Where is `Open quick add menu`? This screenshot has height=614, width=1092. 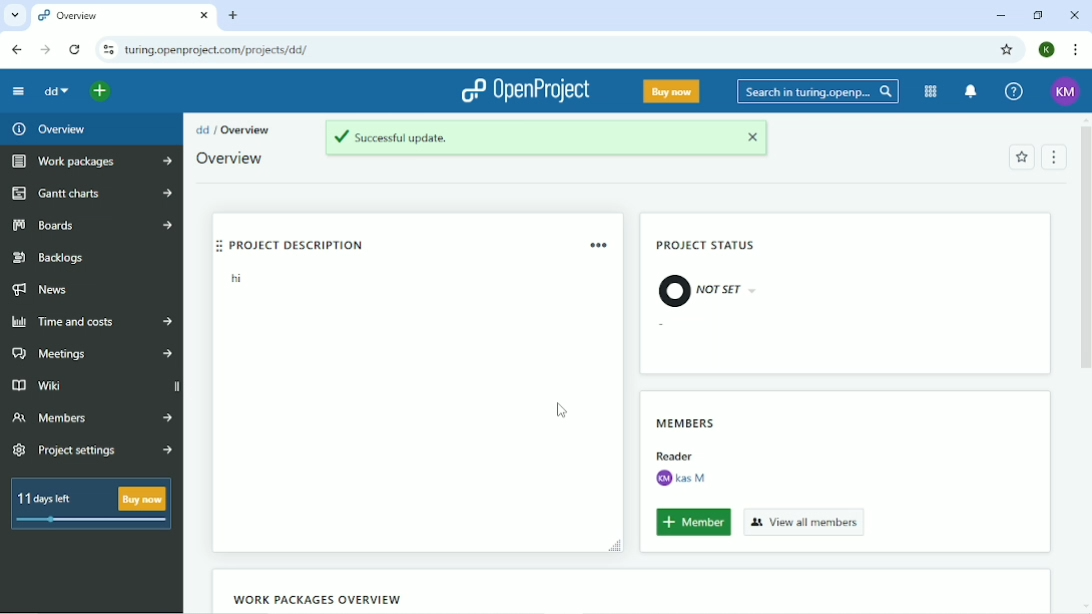
Open quick add menu is located at coordinates (100, 94).